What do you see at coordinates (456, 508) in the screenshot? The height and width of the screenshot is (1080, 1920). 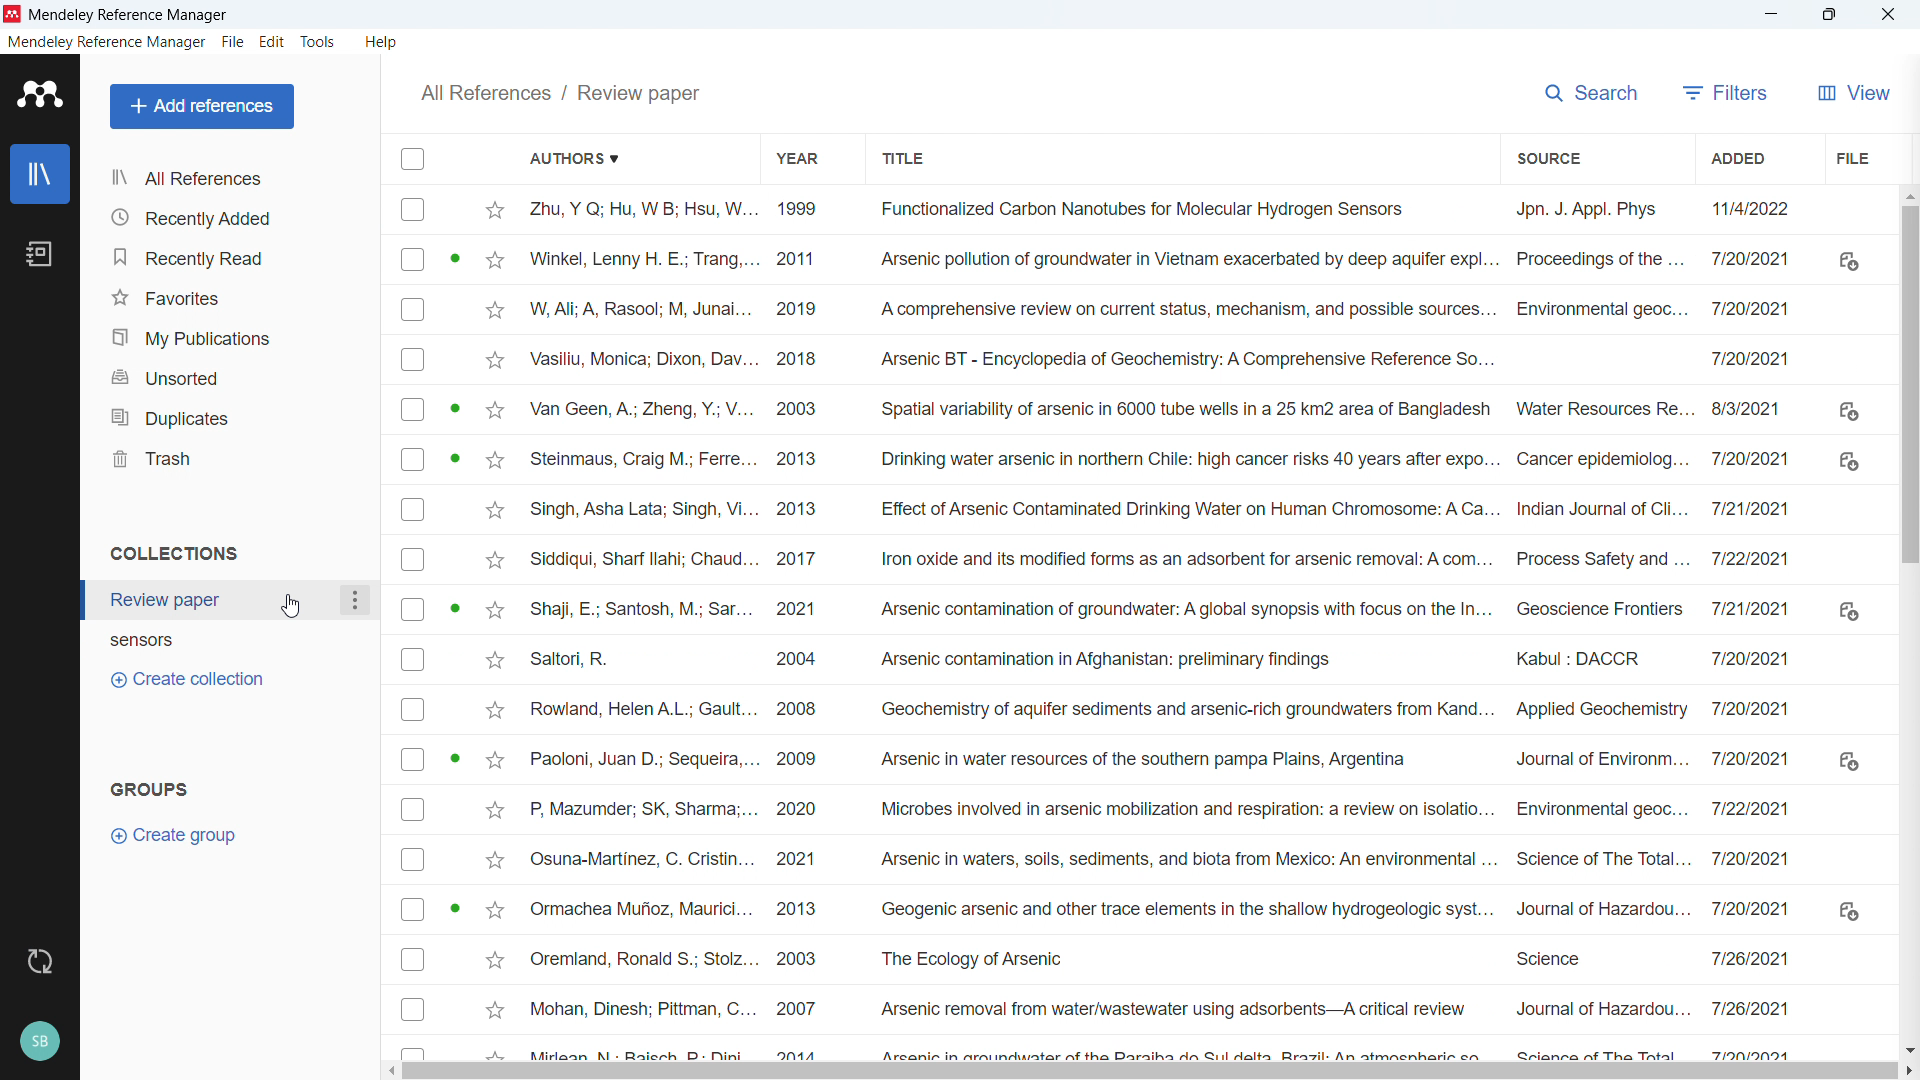 I see `PDF available` at bounding box center [456, 508].